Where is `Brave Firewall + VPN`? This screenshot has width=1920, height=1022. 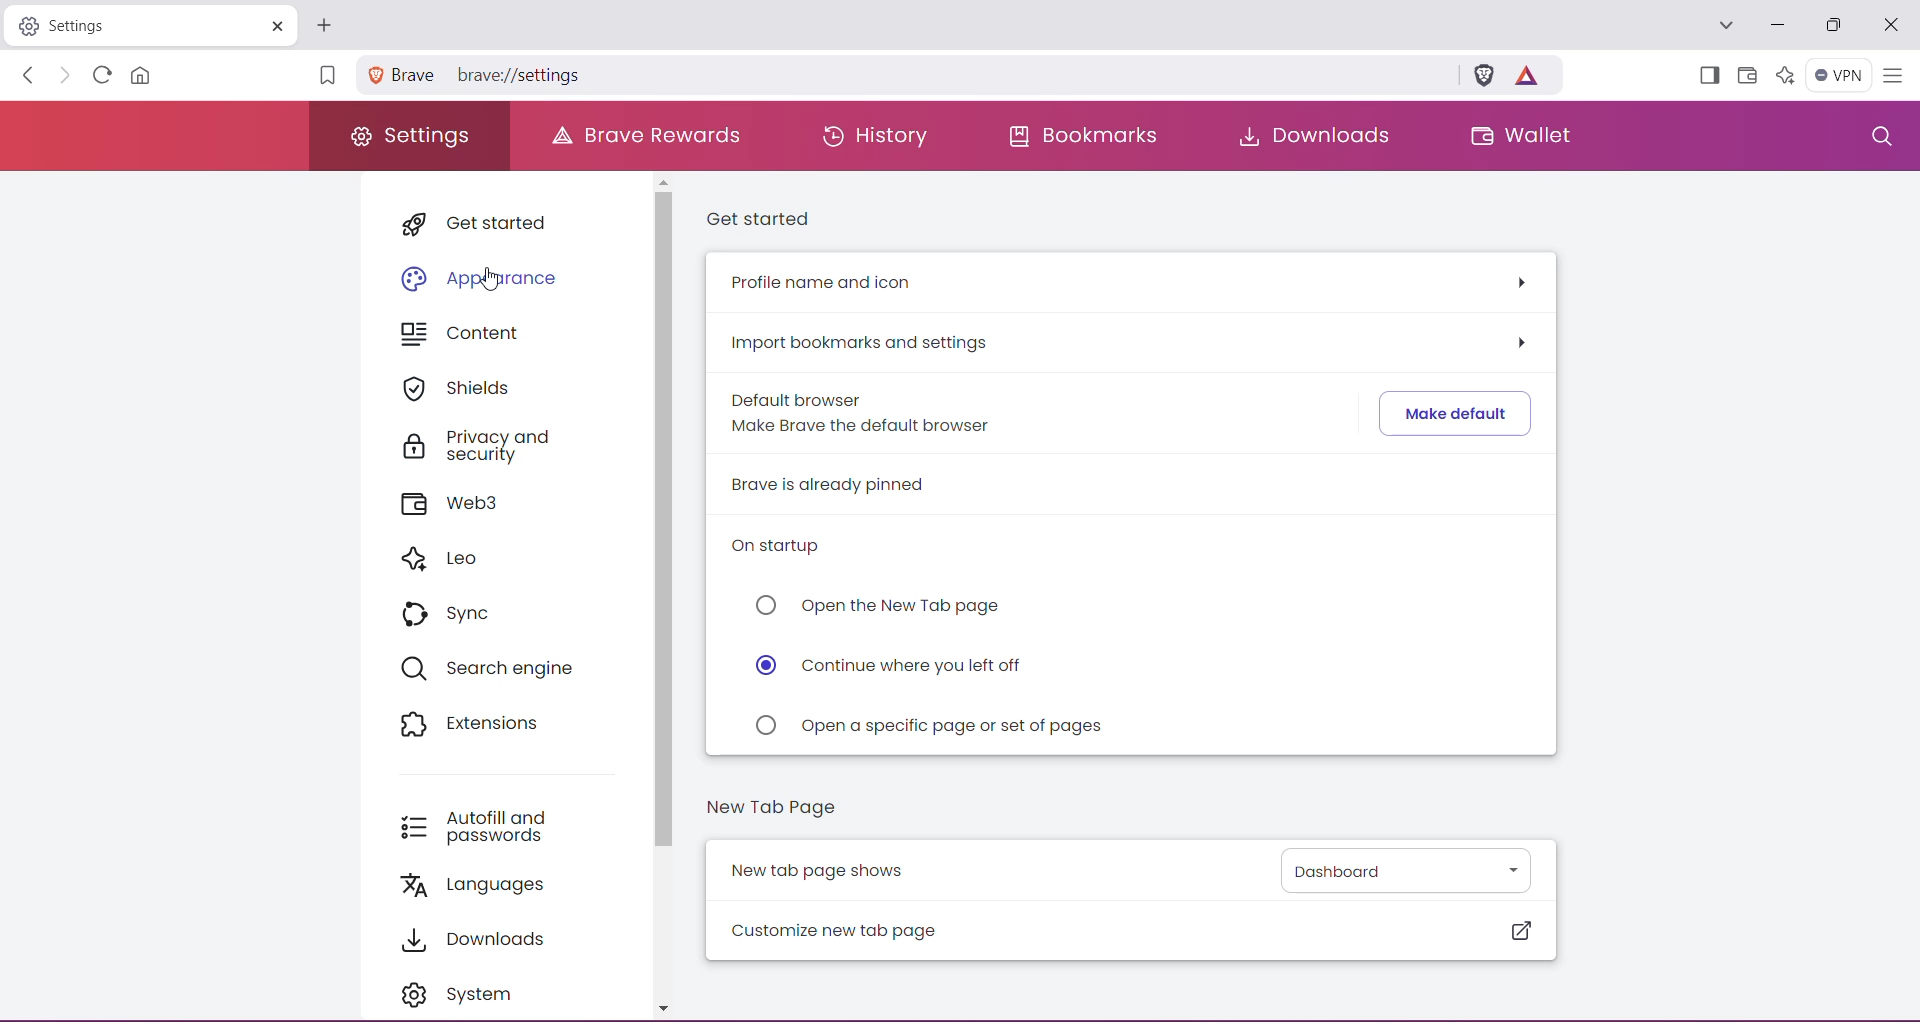 Brave Firewall + VPN is located at coordinates (1838, 73).